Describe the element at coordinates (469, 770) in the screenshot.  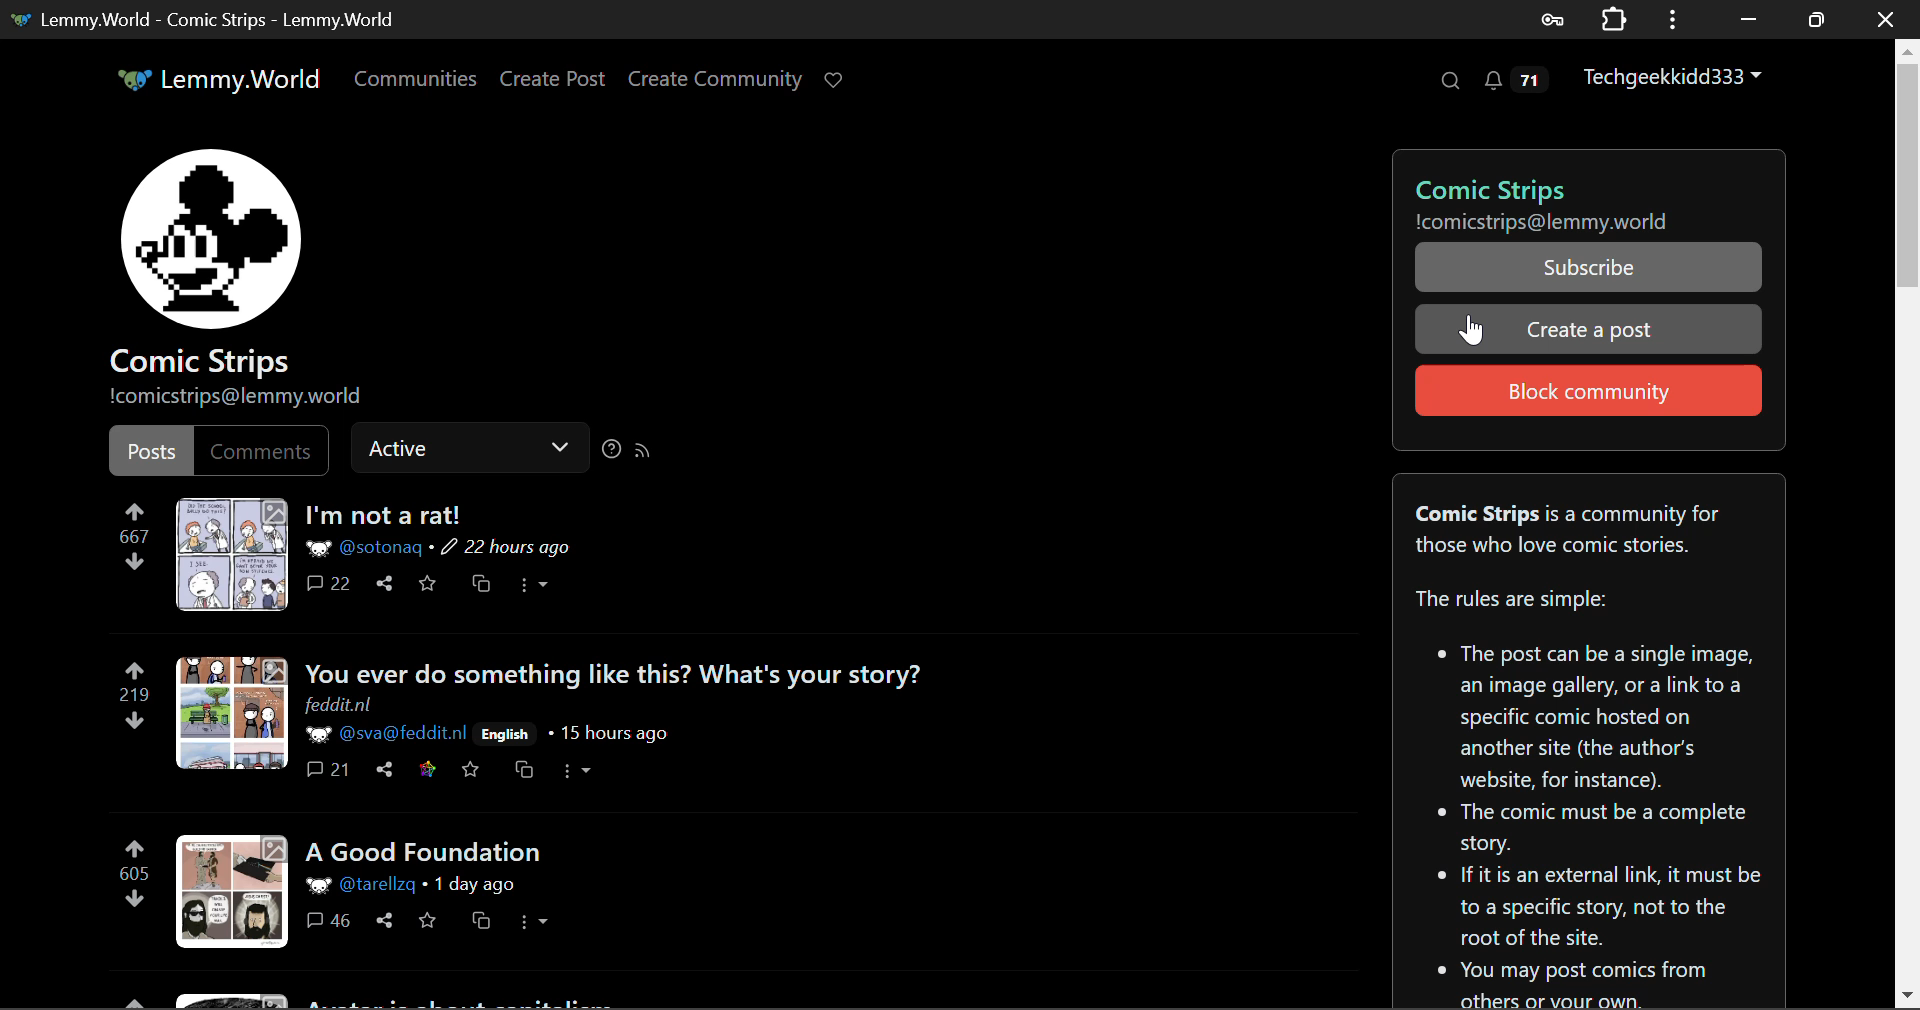
I see `Save` at that location.